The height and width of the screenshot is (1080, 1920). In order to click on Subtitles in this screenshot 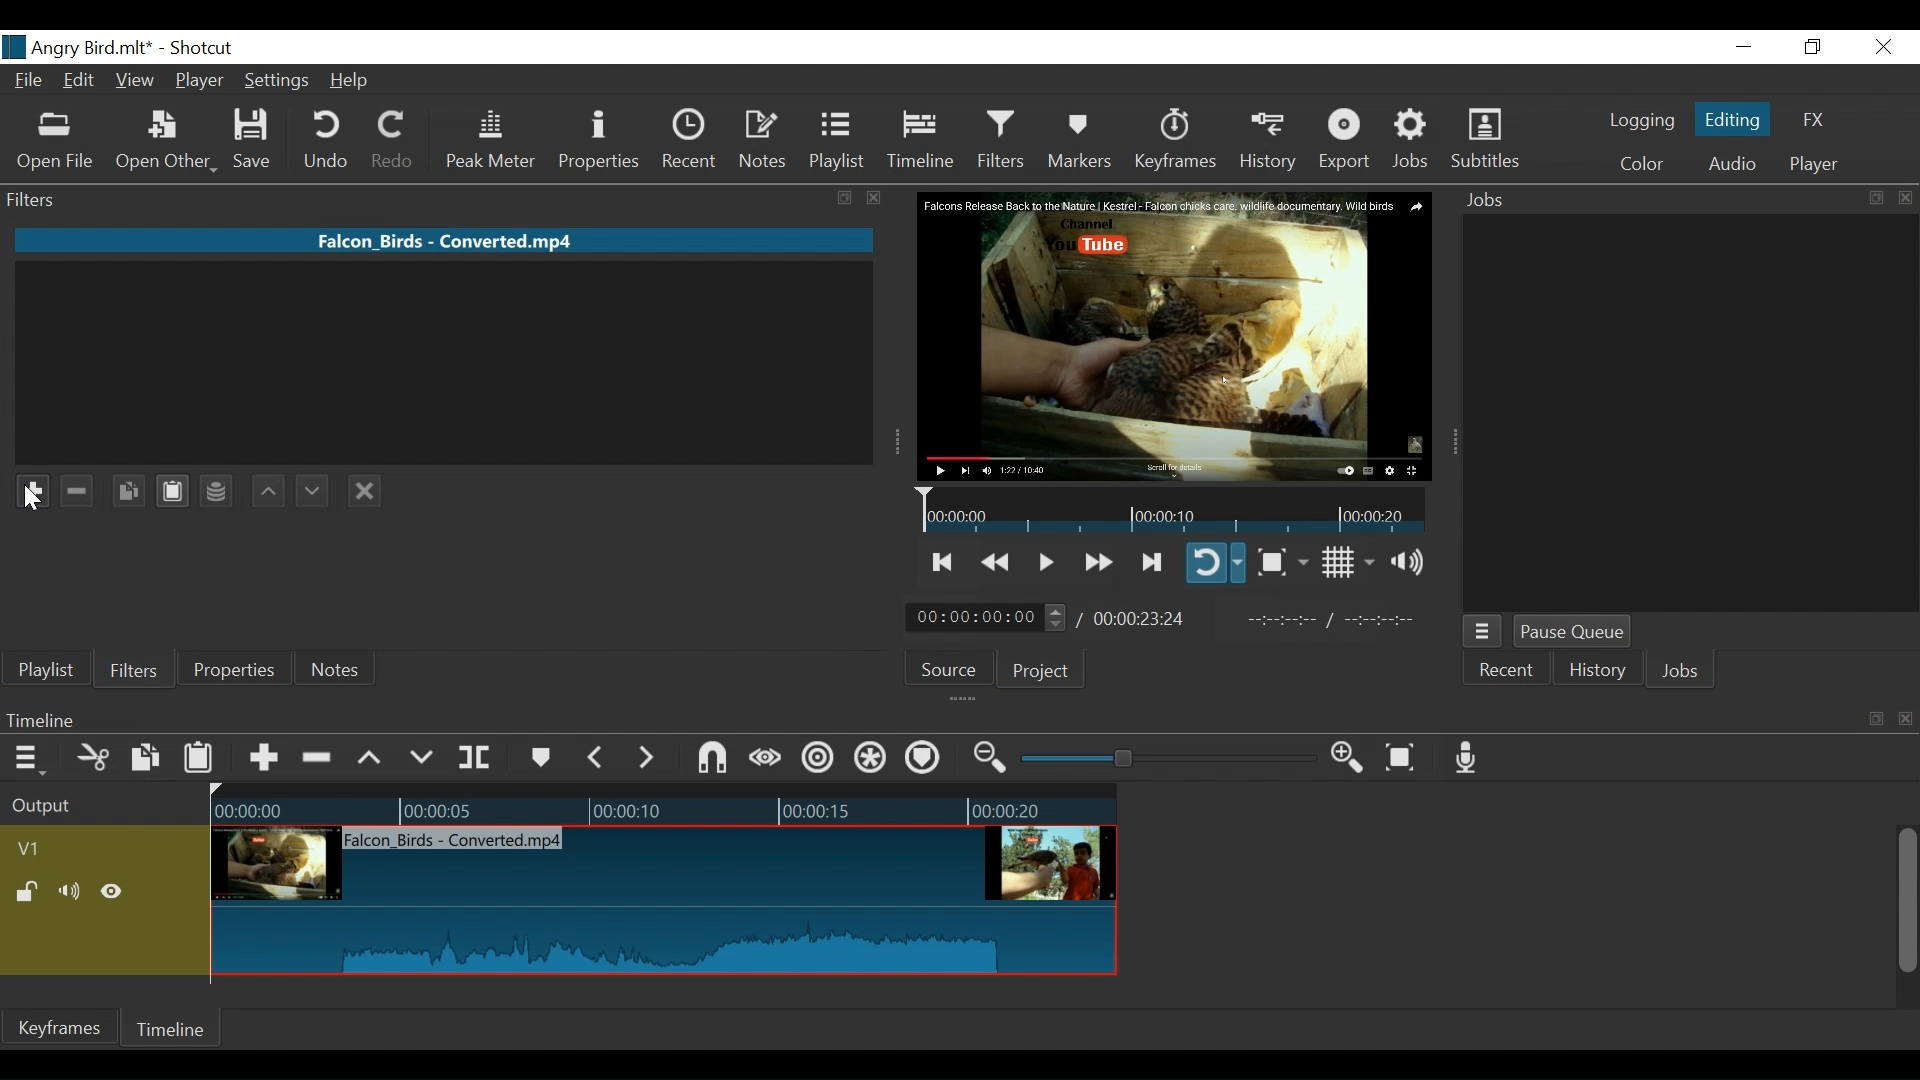, I will do `click(1485, 139)`.